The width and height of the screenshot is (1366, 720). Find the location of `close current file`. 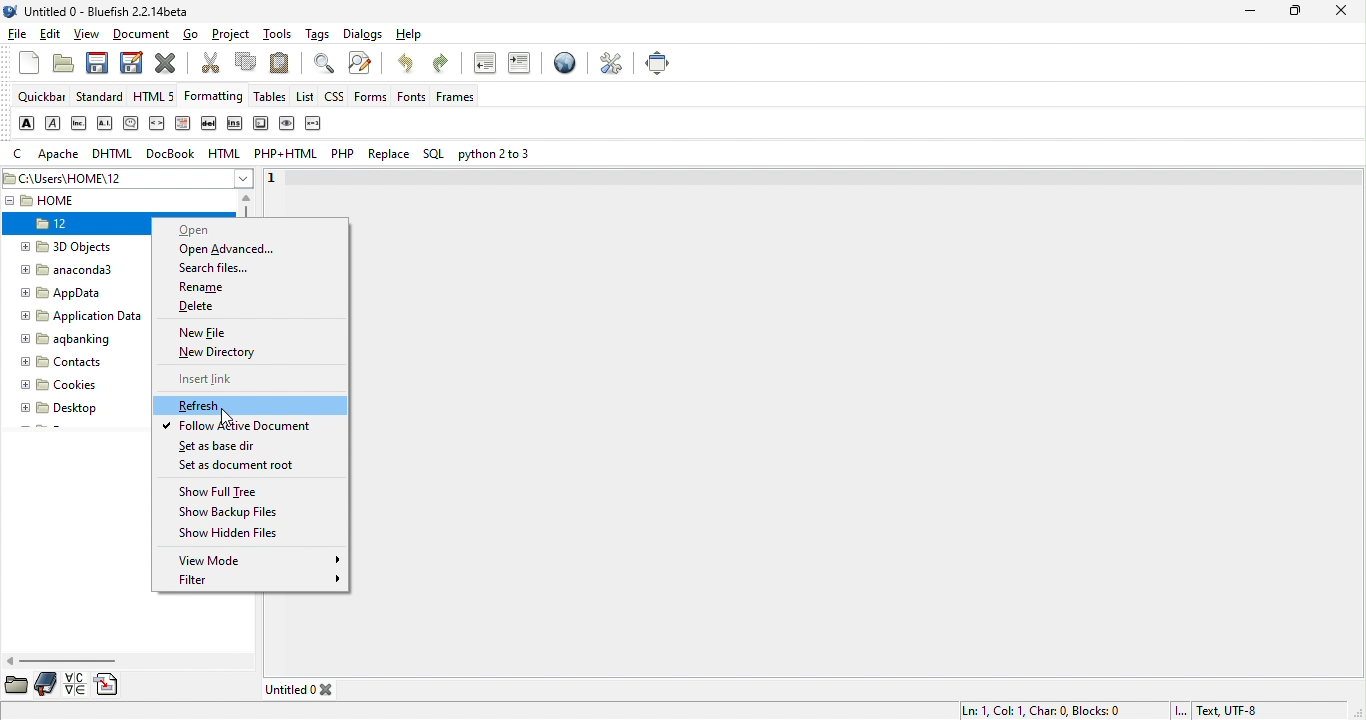

close current file is located at coordinates (170, 65).